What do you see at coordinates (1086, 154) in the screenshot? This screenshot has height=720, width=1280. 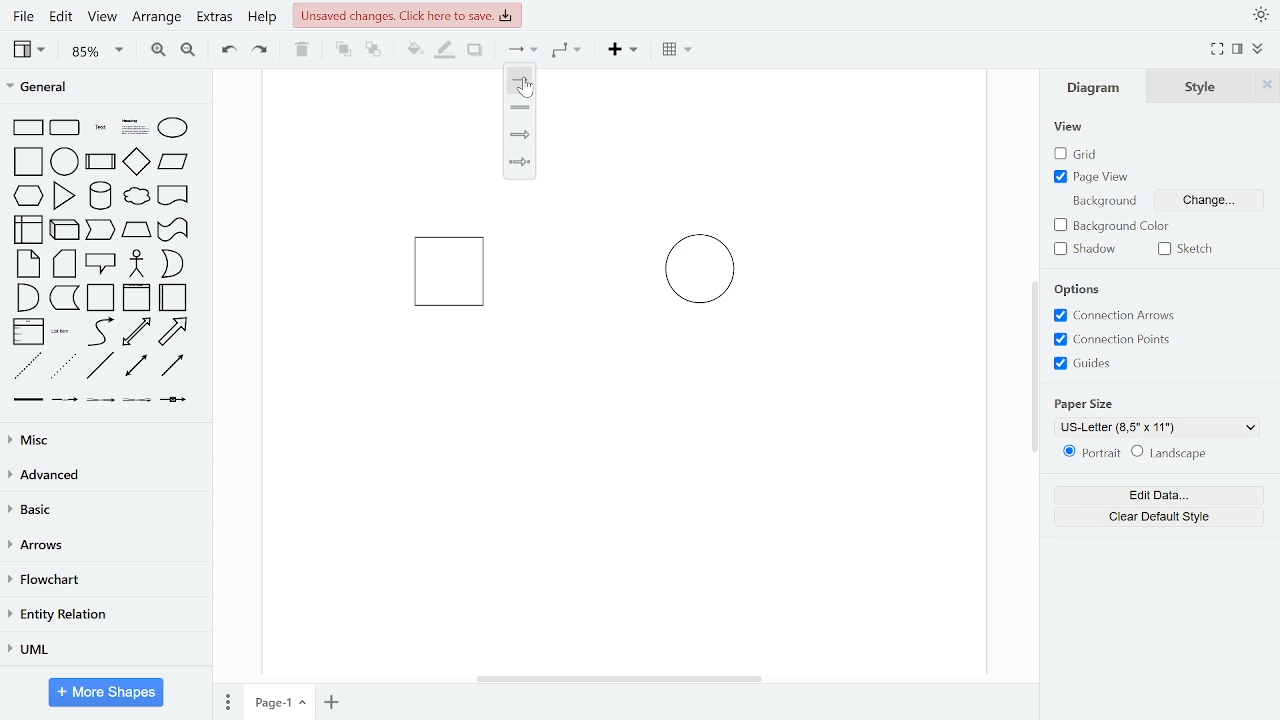 I see `grid` at bounding box center [1086, 154].